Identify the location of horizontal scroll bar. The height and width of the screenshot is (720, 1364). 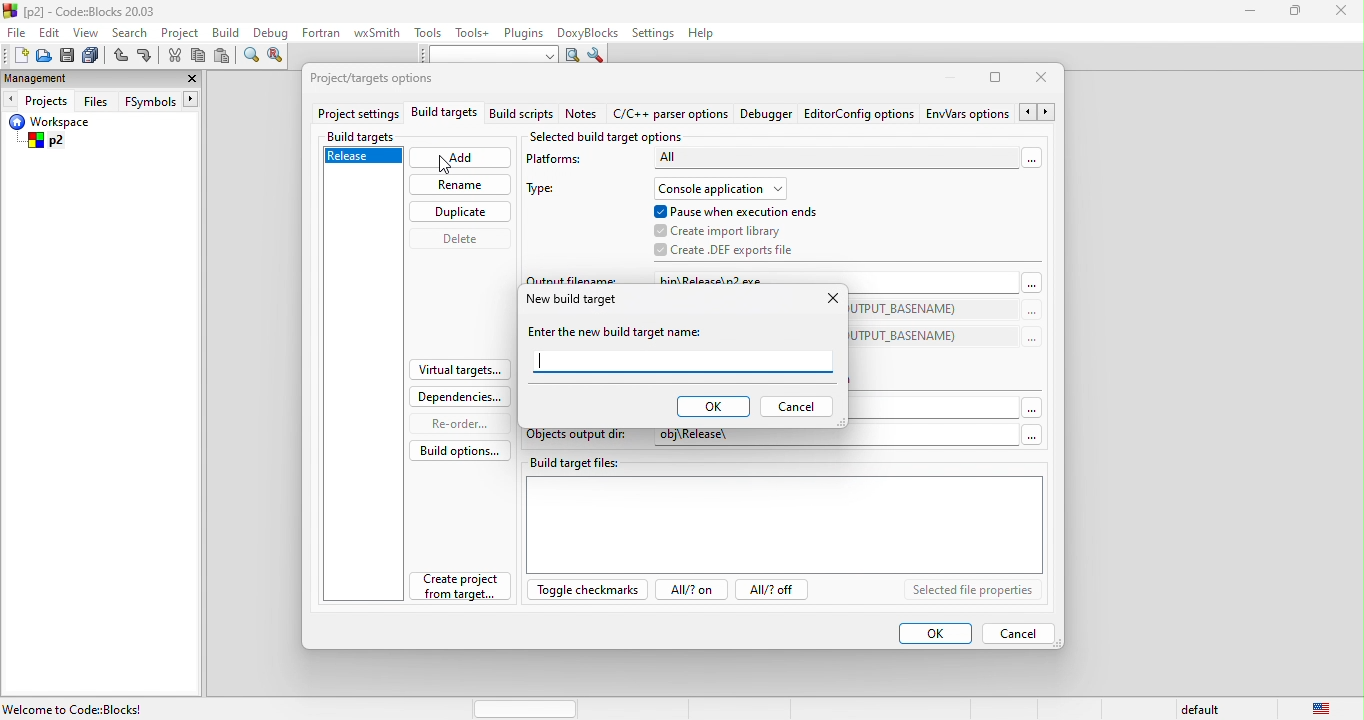
(528, 708).